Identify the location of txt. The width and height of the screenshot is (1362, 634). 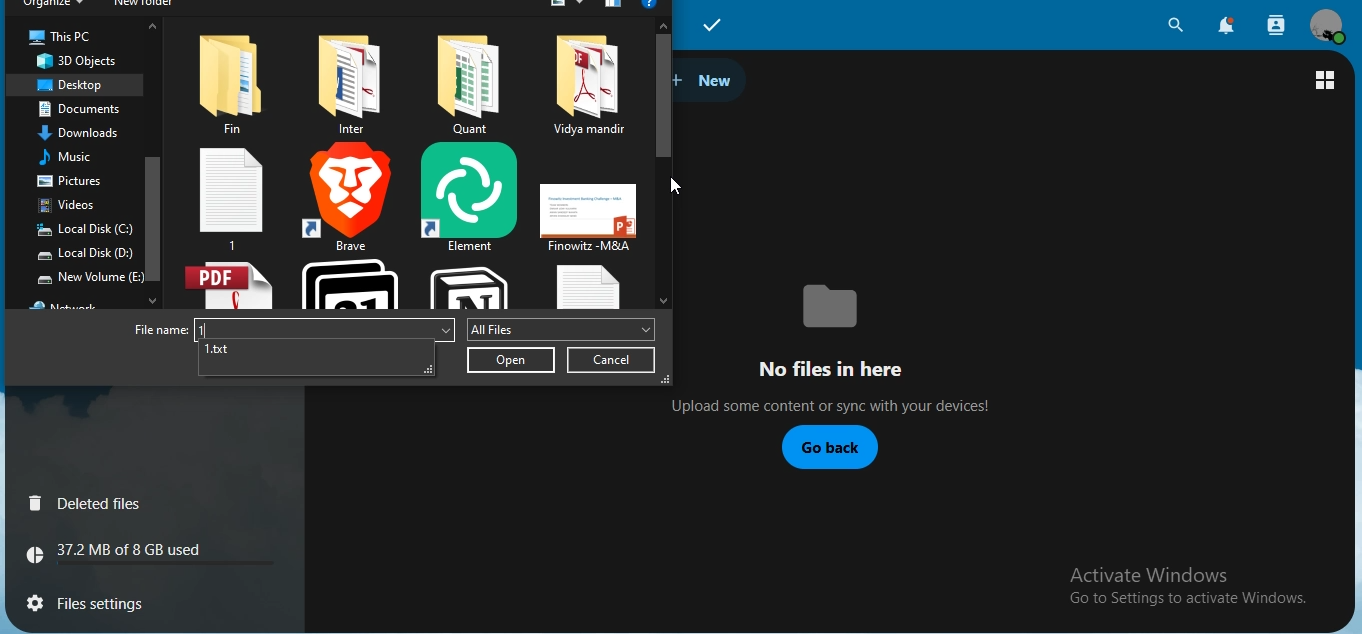
(582, 287).